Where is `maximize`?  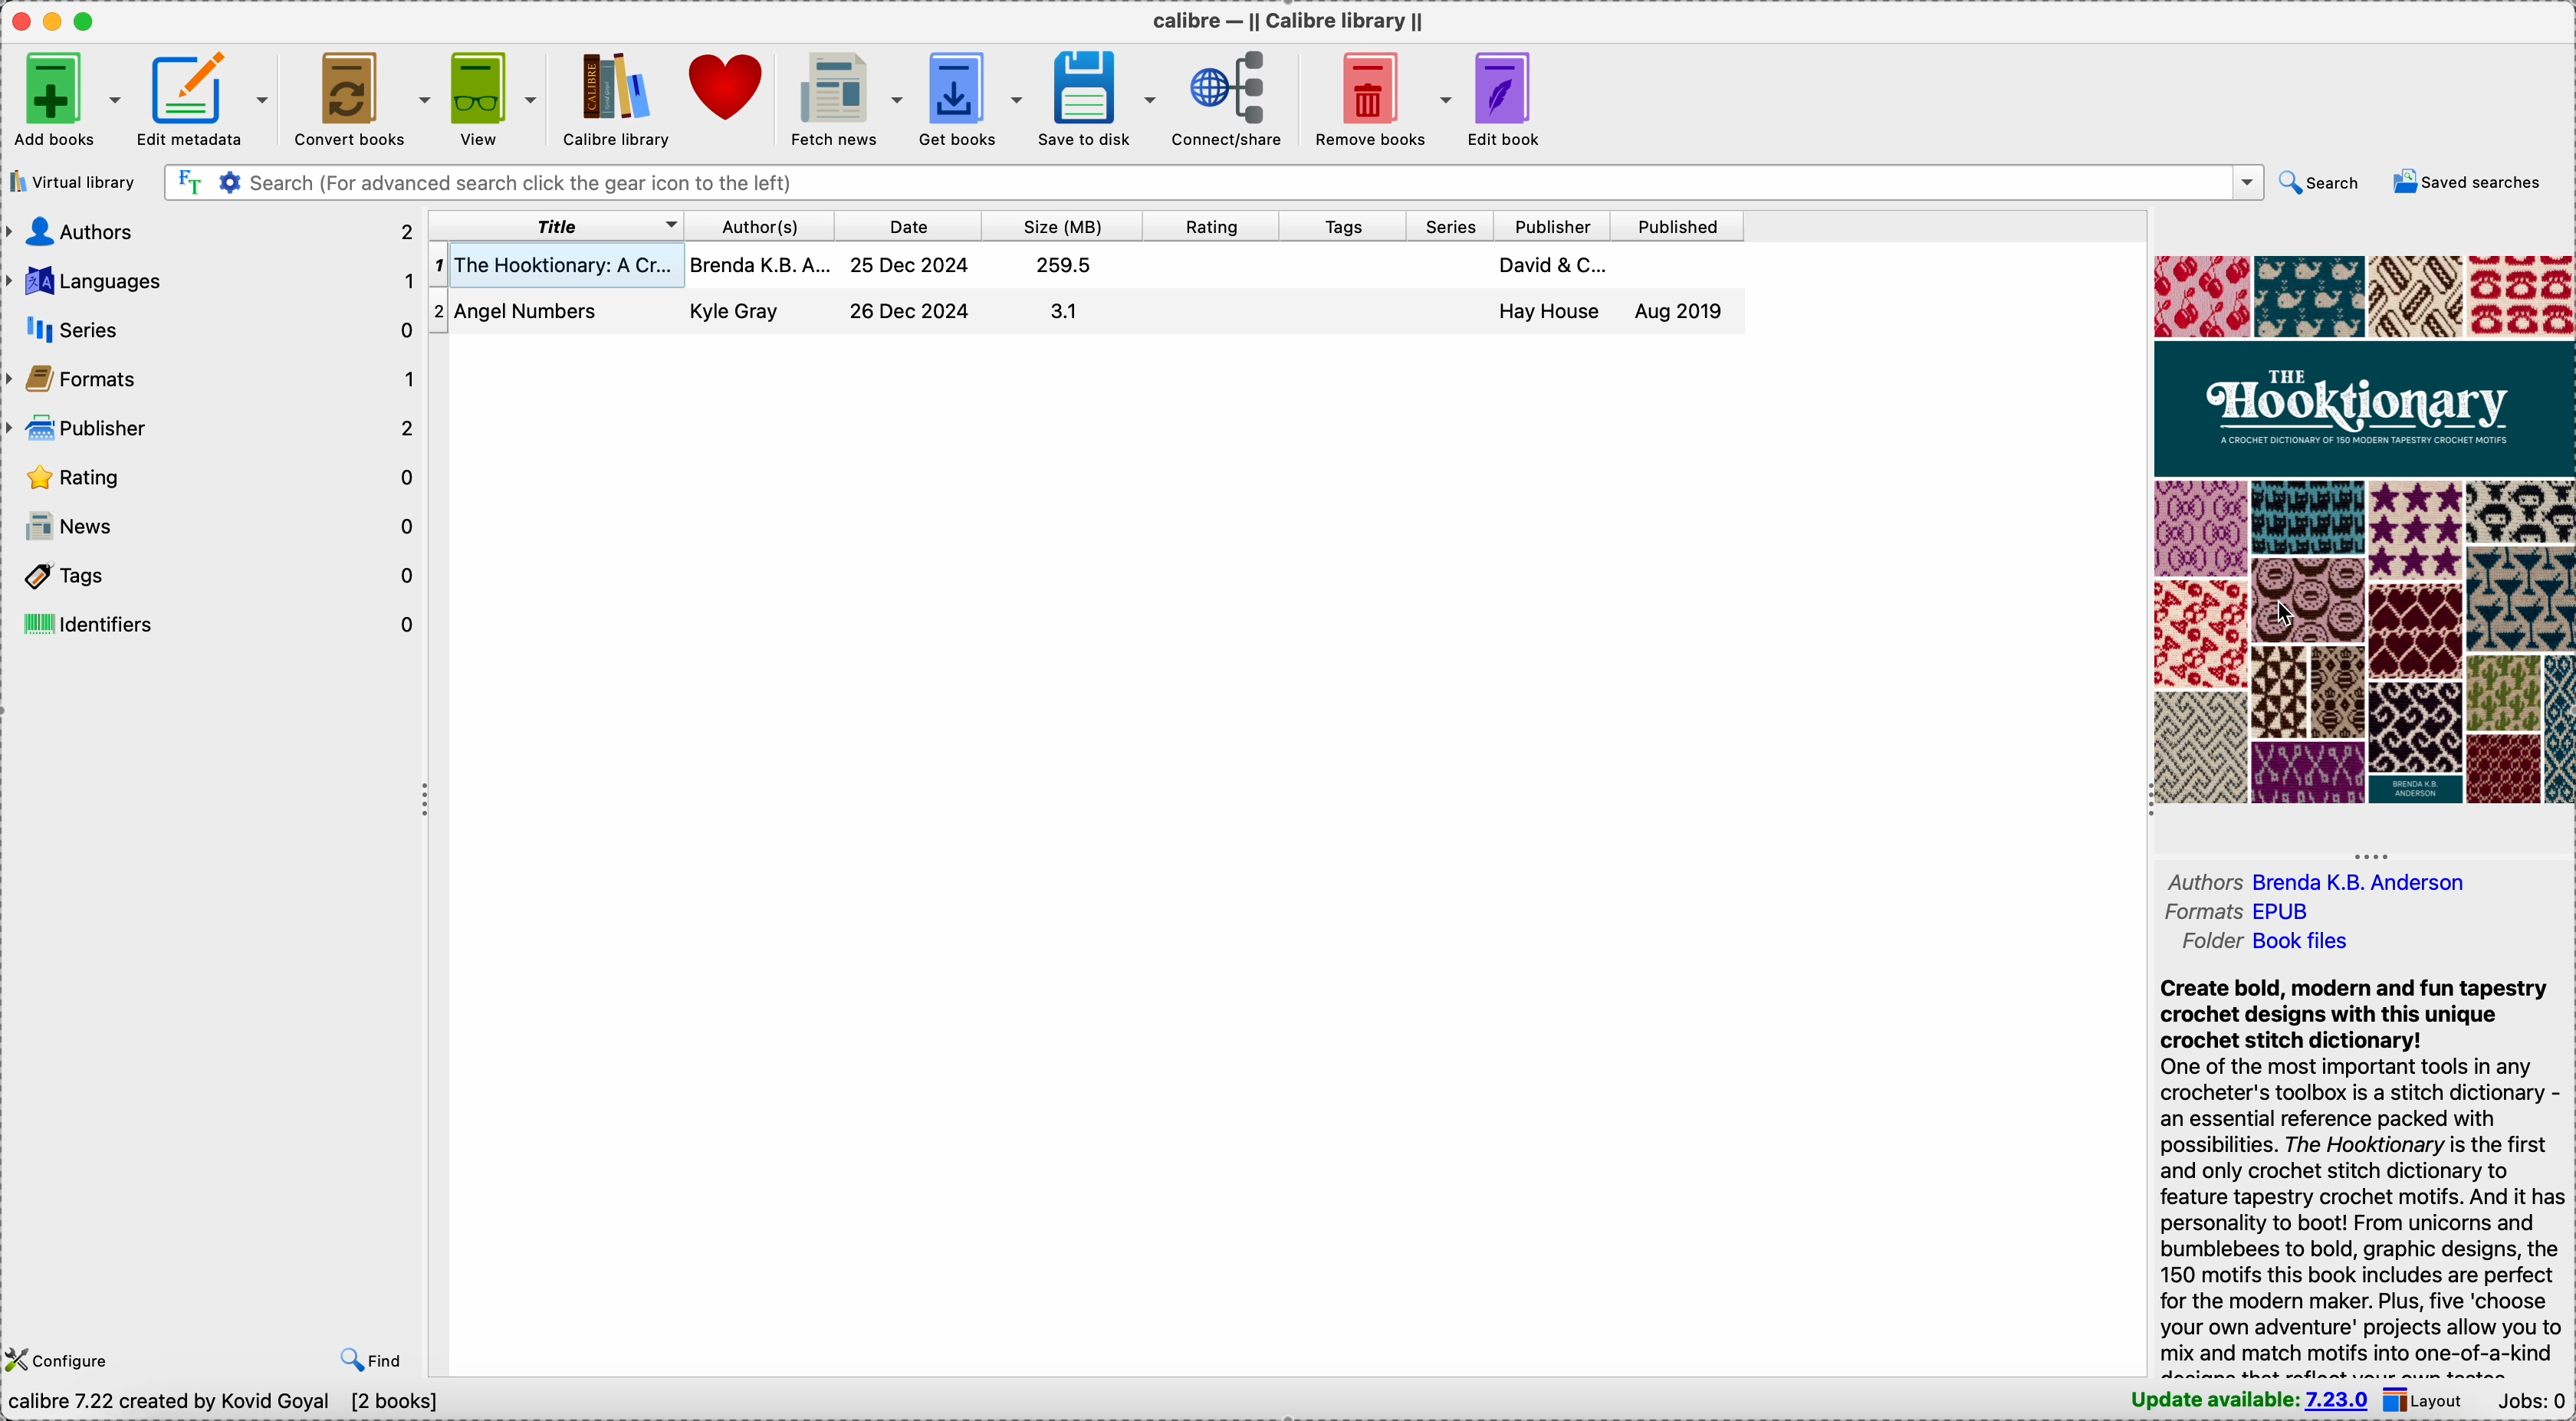
maximize is located at coordinates (89, 22).